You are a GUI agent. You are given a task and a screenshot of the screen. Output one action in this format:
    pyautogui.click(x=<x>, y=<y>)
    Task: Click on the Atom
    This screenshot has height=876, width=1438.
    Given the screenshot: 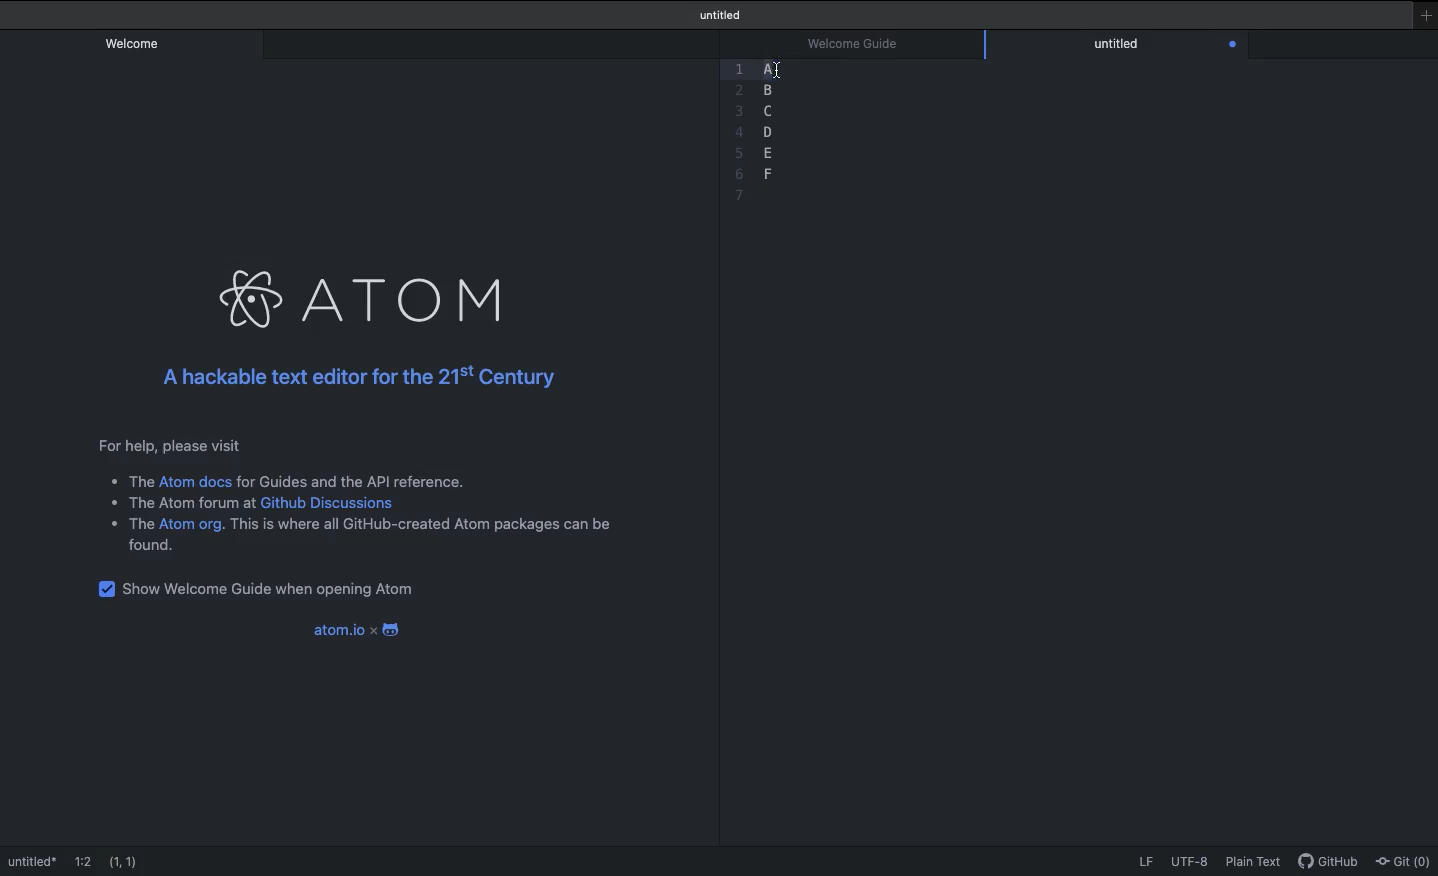 What is the action you would take?
    pyautogui.click(x=370, y=292)
    